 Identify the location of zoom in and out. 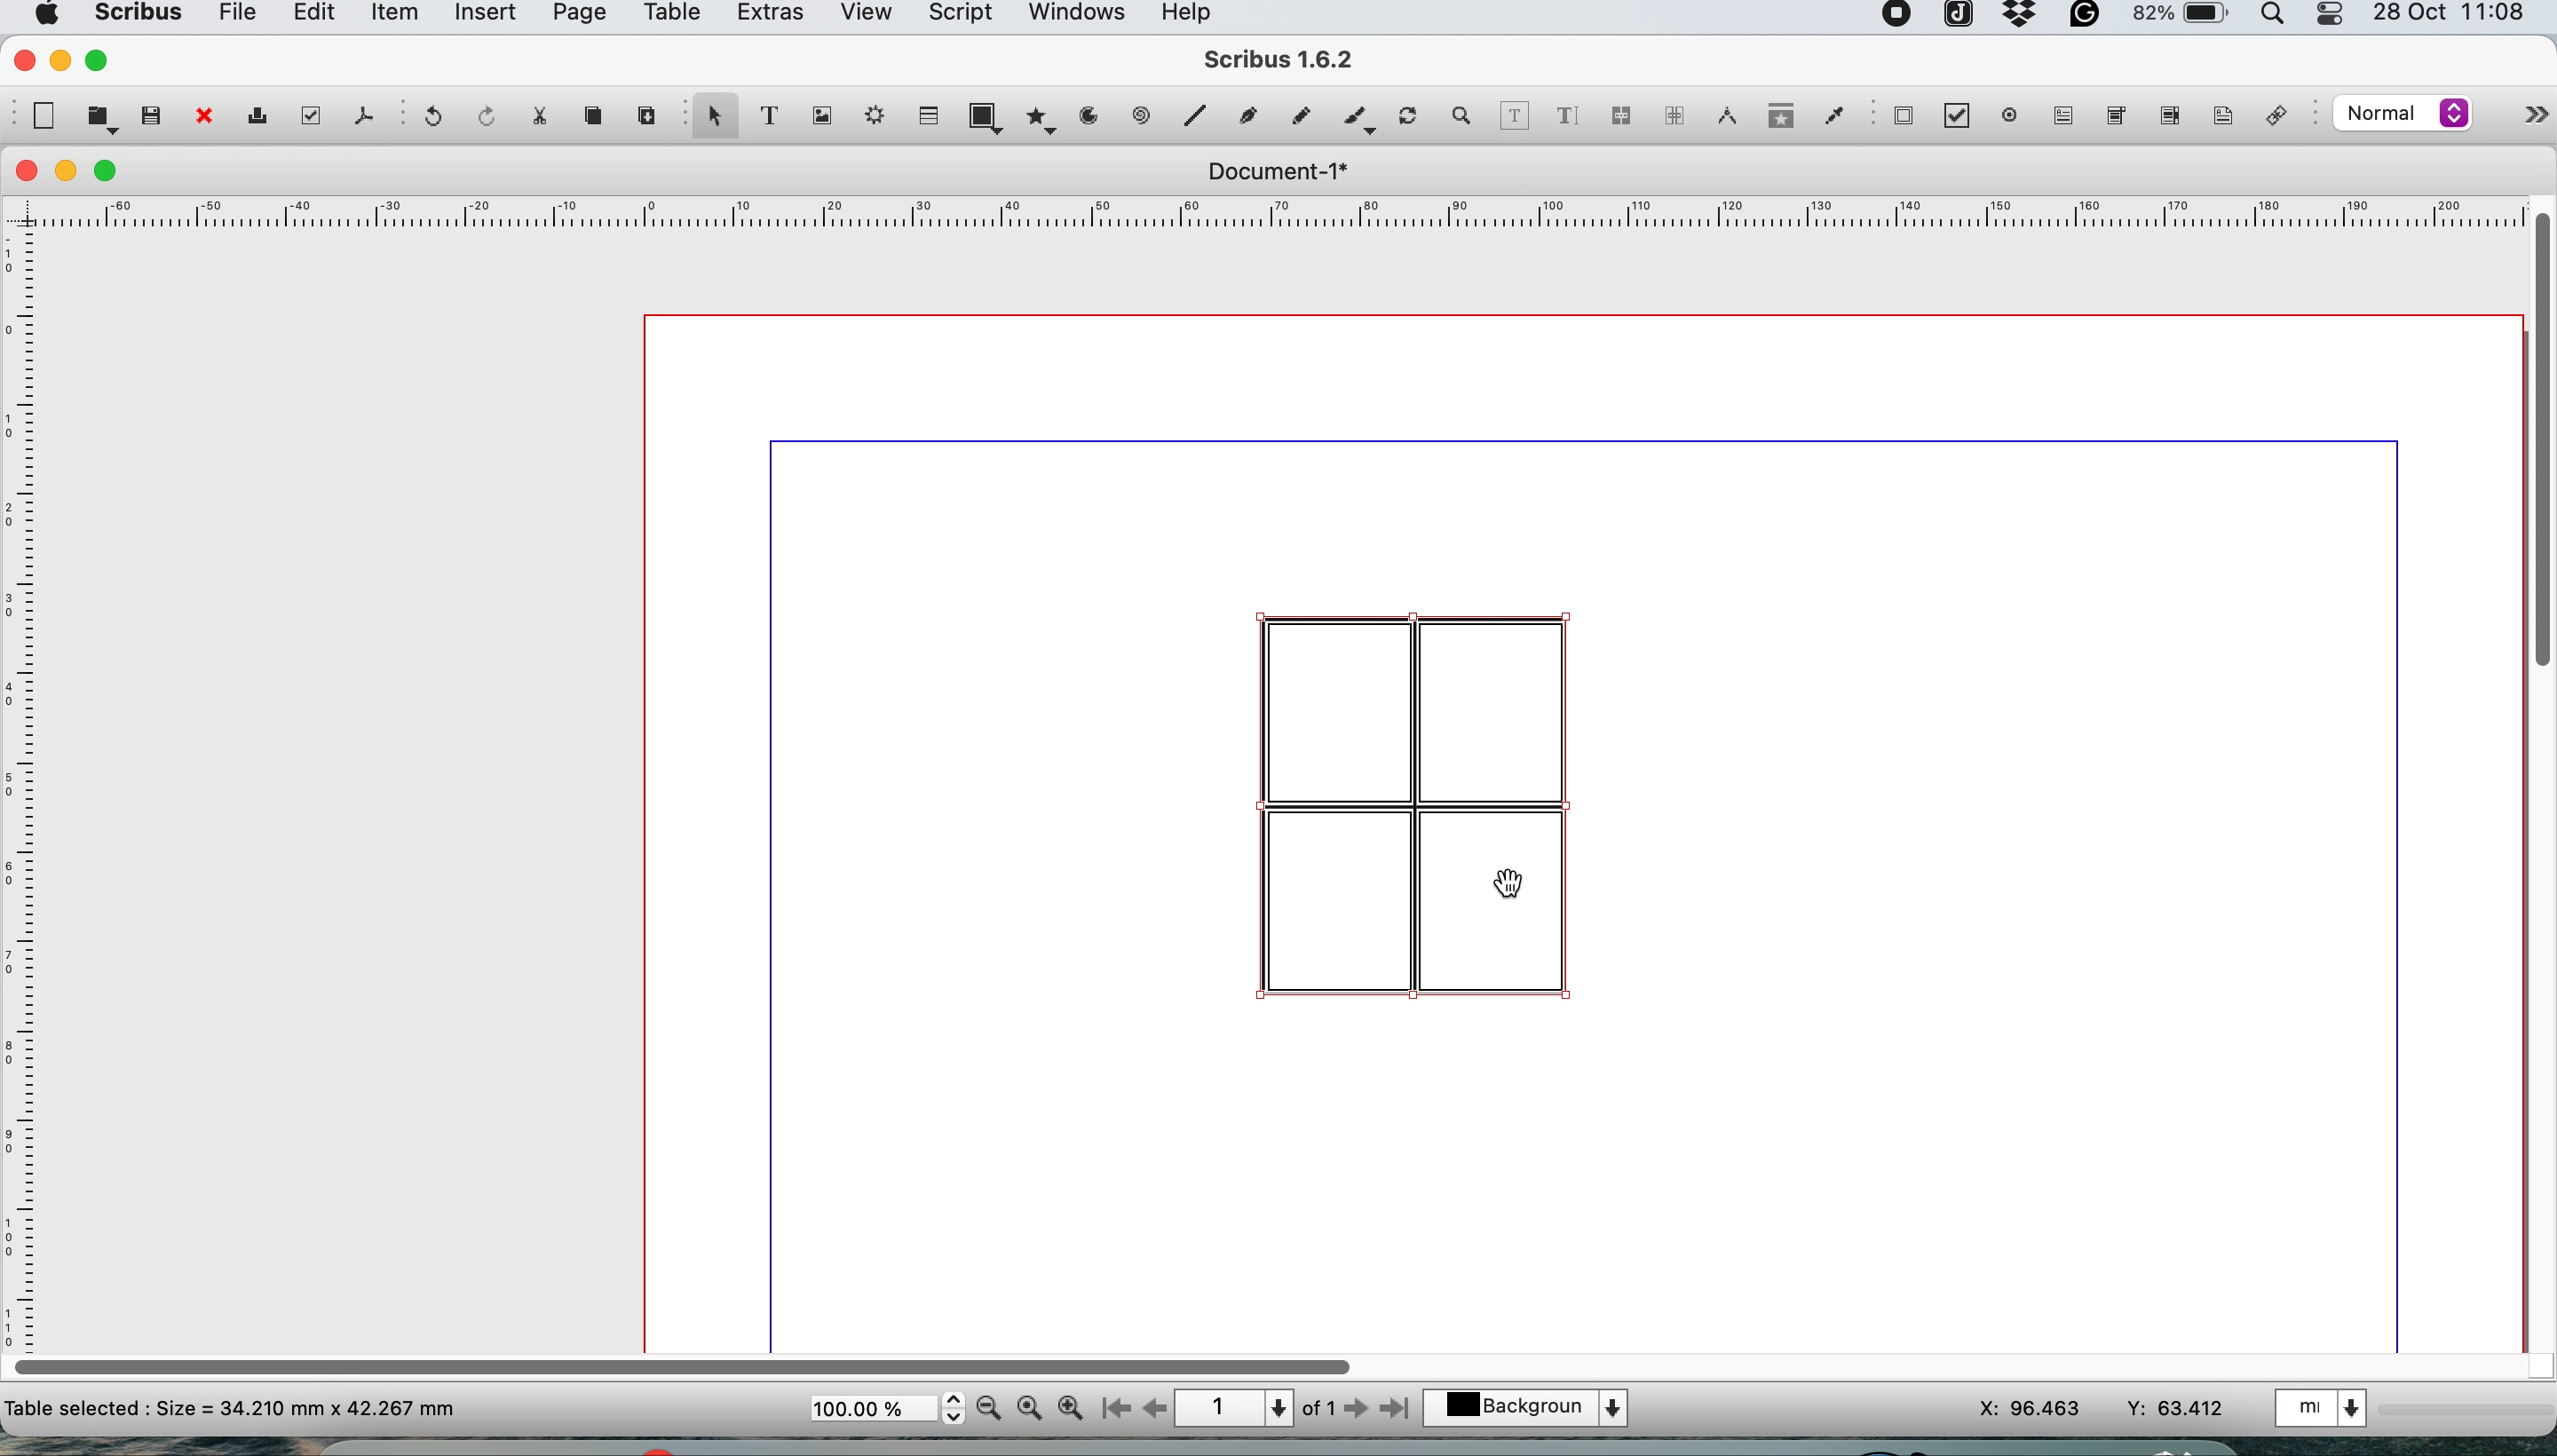
(1463, 116).